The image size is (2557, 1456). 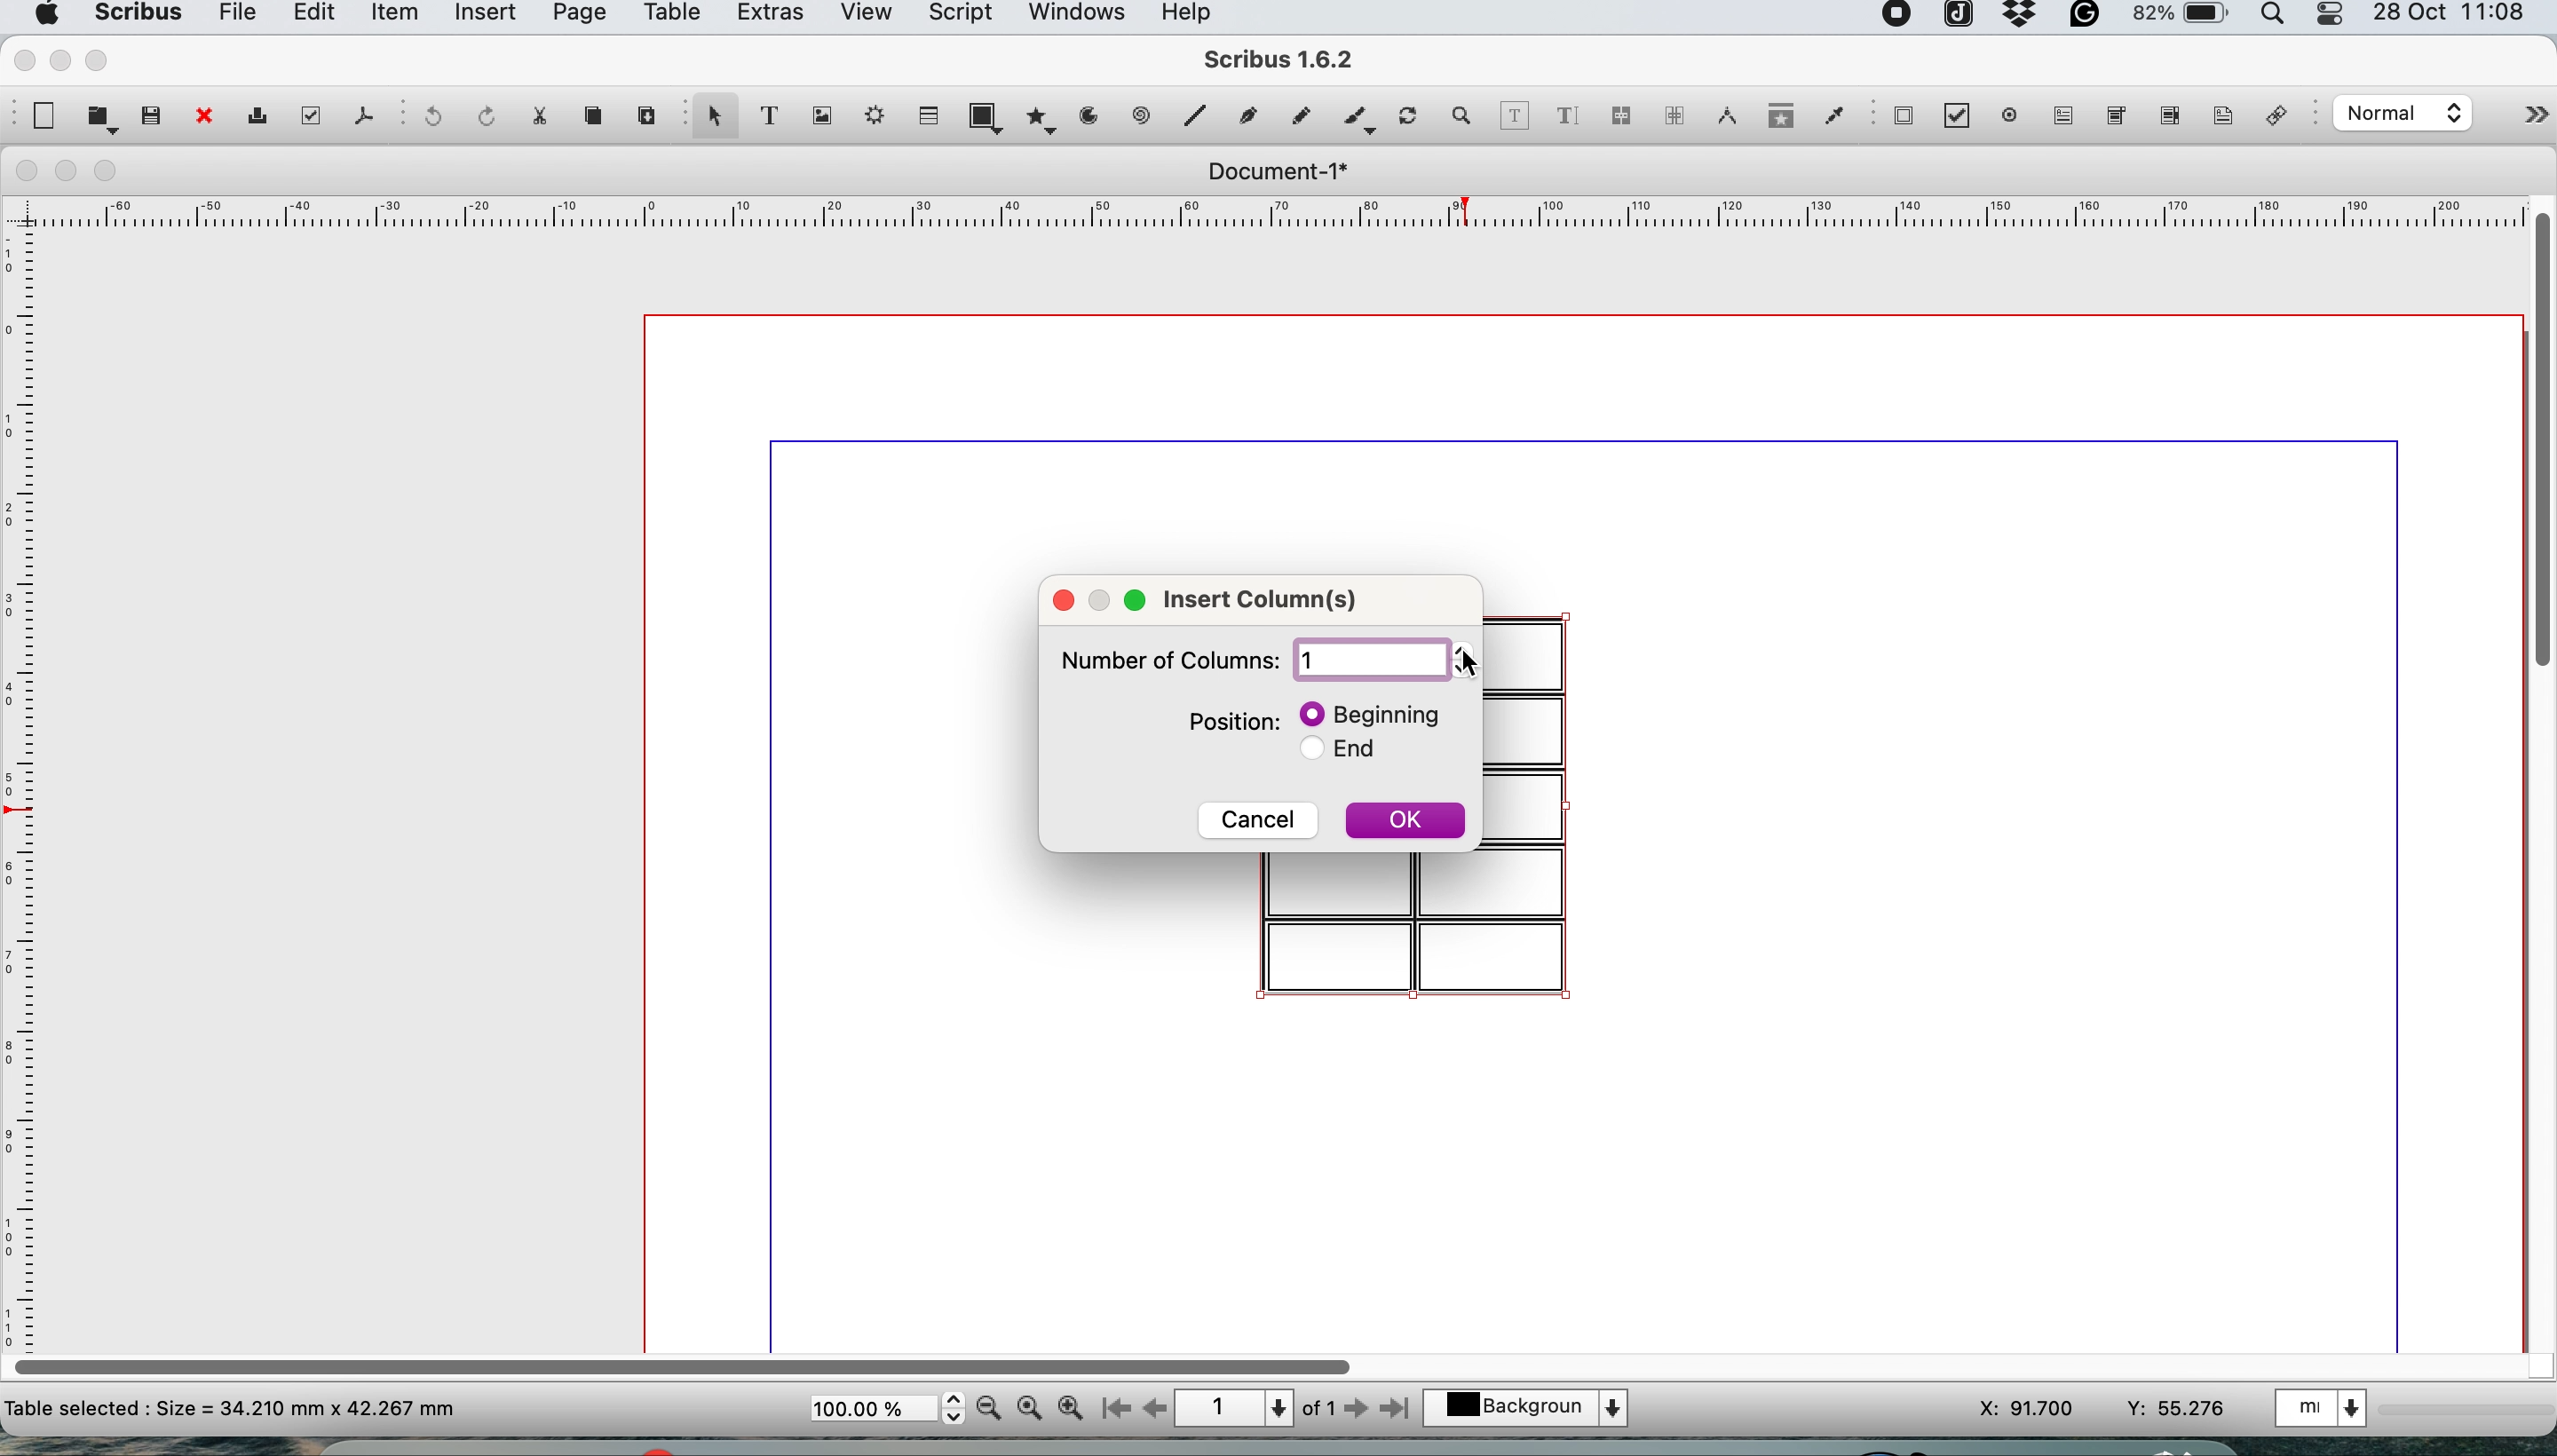 What do you see at coordinates (1281, 62) in the screenshot?
I see `scribus` at bounding box center [1281, 62].